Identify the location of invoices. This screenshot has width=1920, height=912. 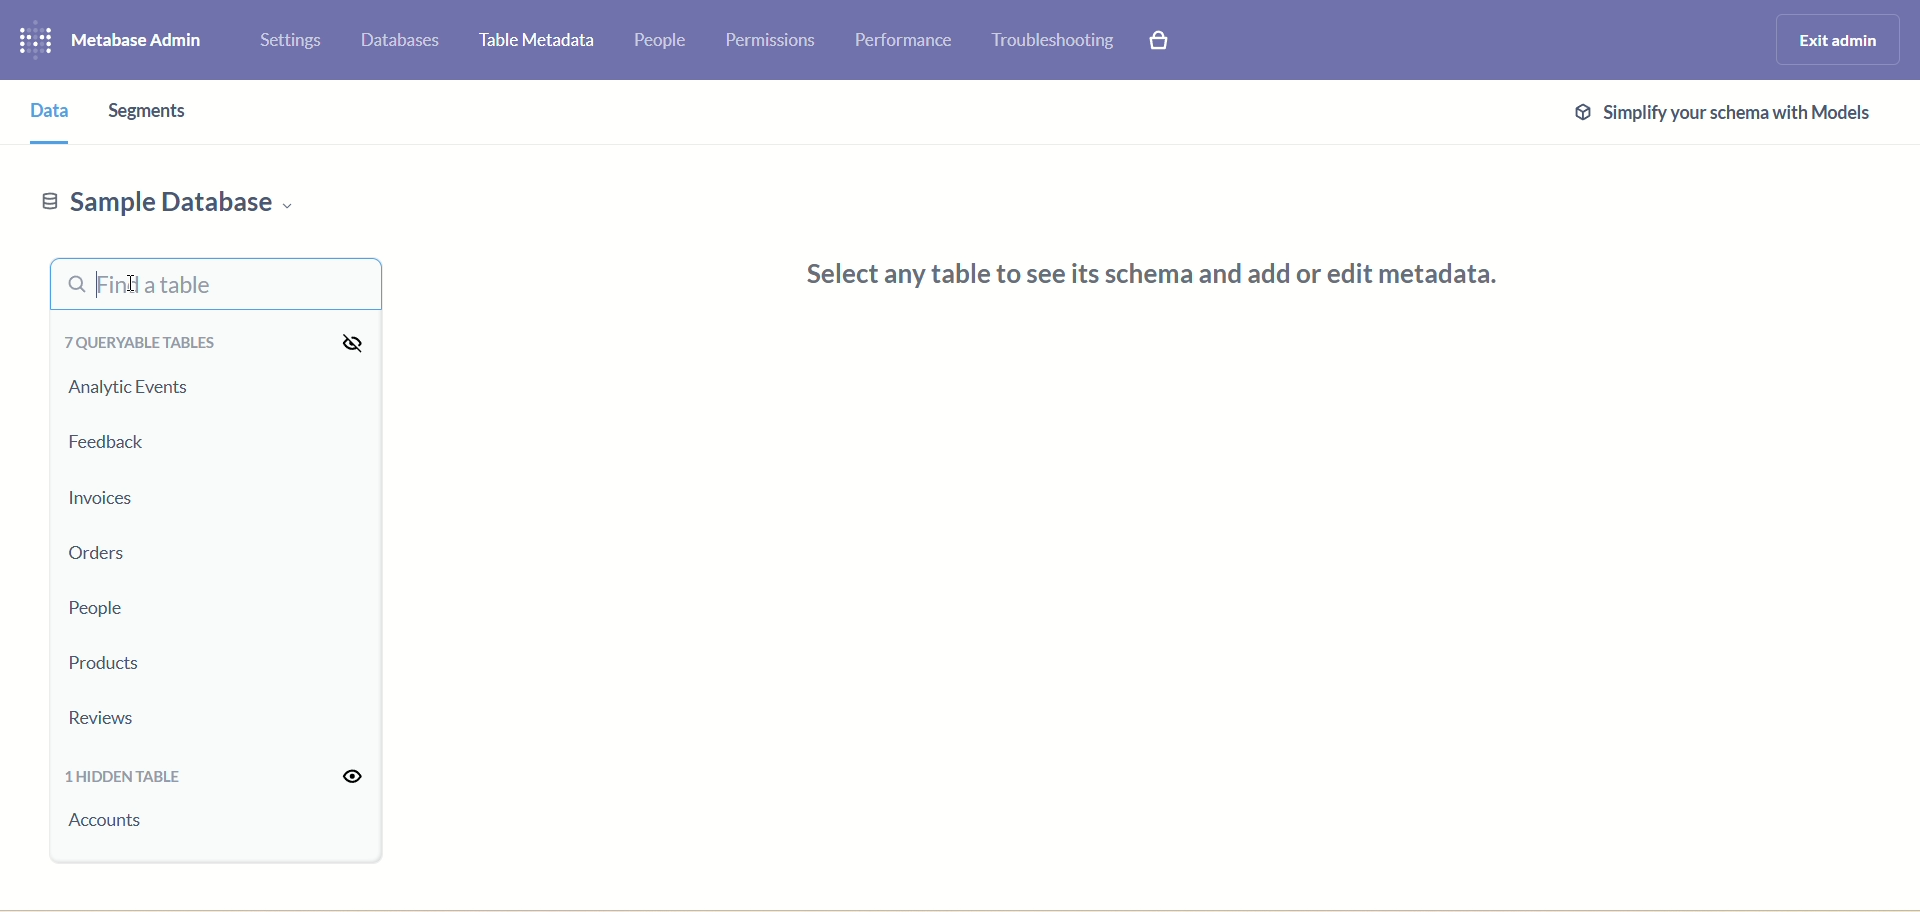
(101, 504).